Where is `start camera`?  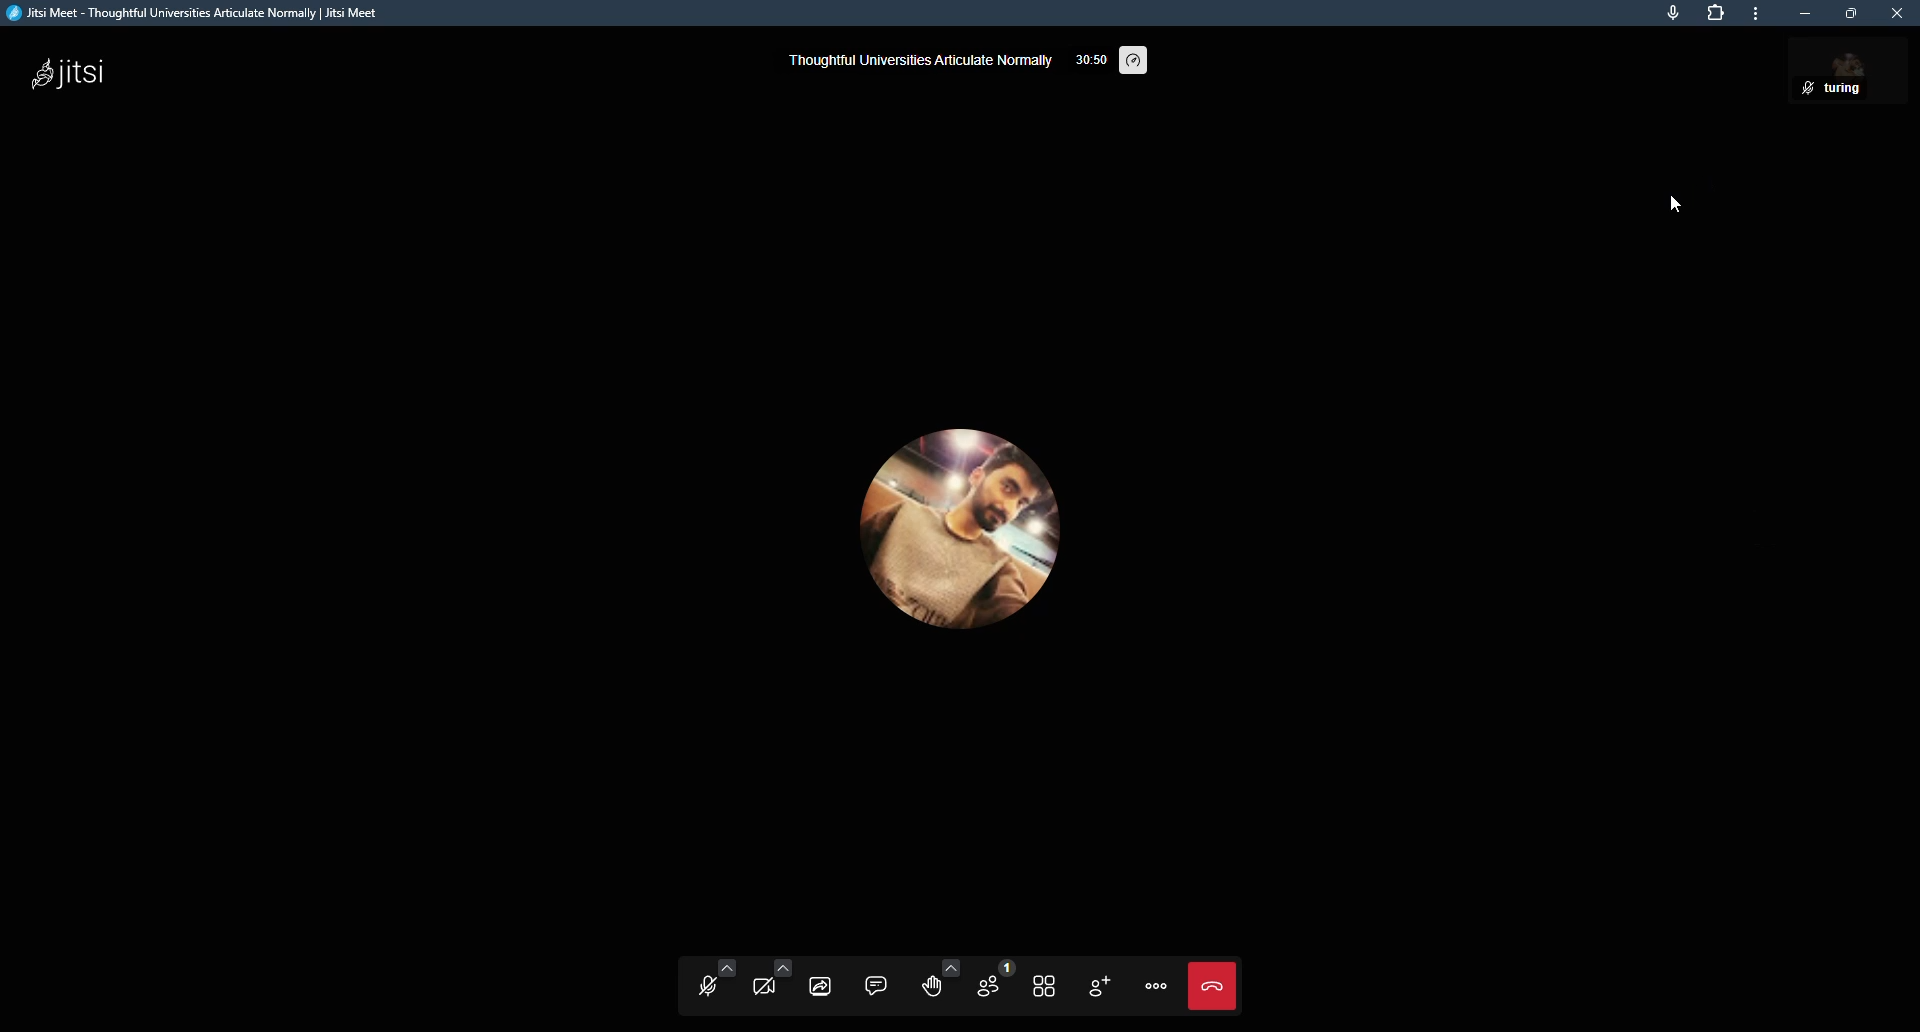
start camera is located at coordinates (769, 983).